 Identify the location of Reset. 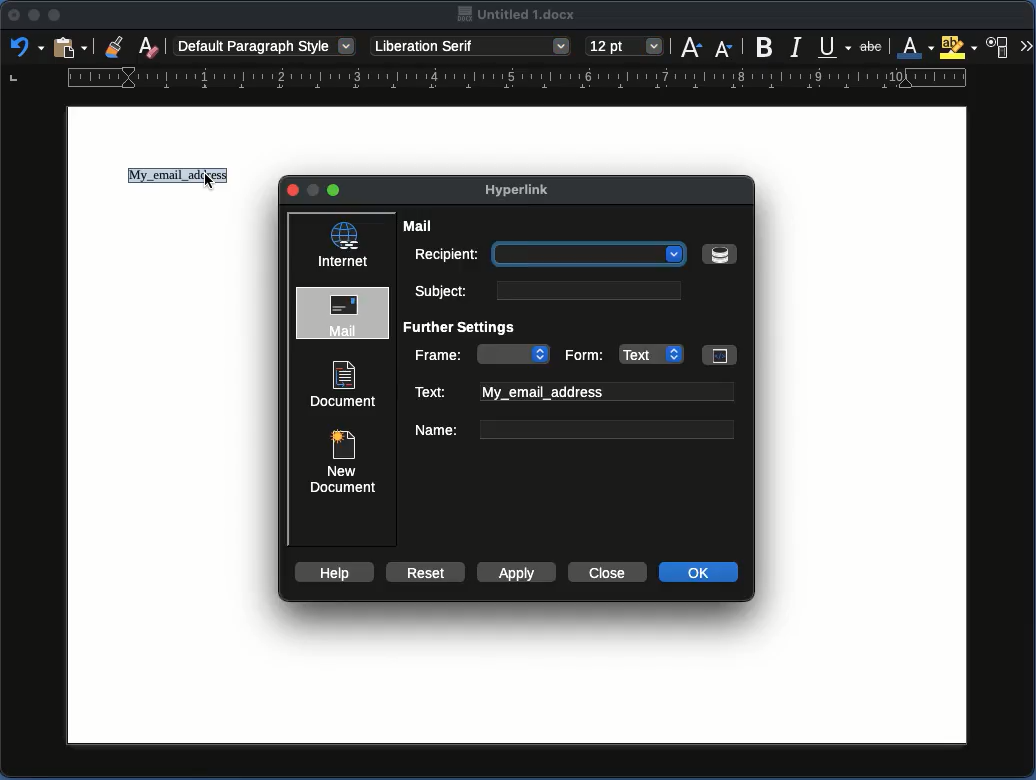
(423, 571).